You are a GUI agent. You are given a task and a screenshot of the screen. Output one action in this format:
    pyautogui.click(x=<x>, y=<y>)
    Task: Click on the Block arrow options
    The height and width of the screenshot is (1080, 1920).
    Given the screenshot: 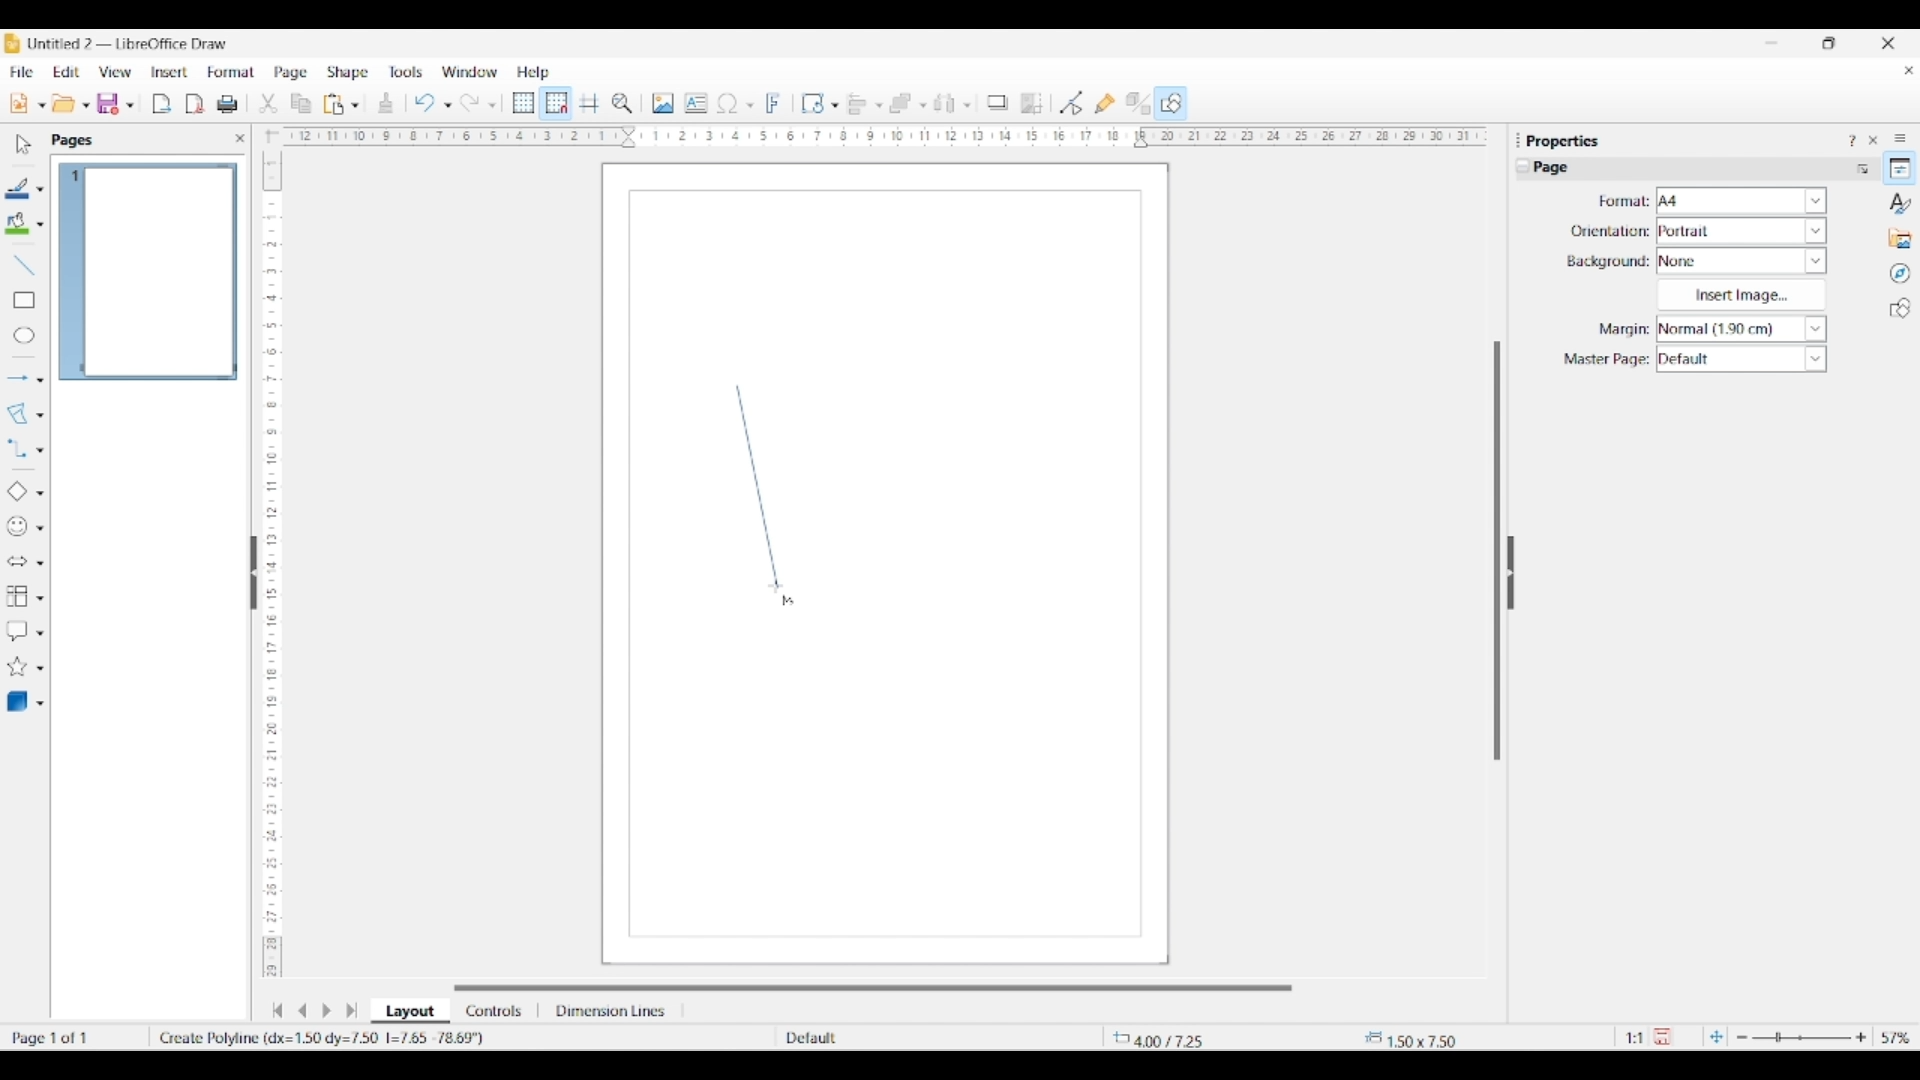 What is the action you would take?
    pyautogui.click(x=40, y=563)
    